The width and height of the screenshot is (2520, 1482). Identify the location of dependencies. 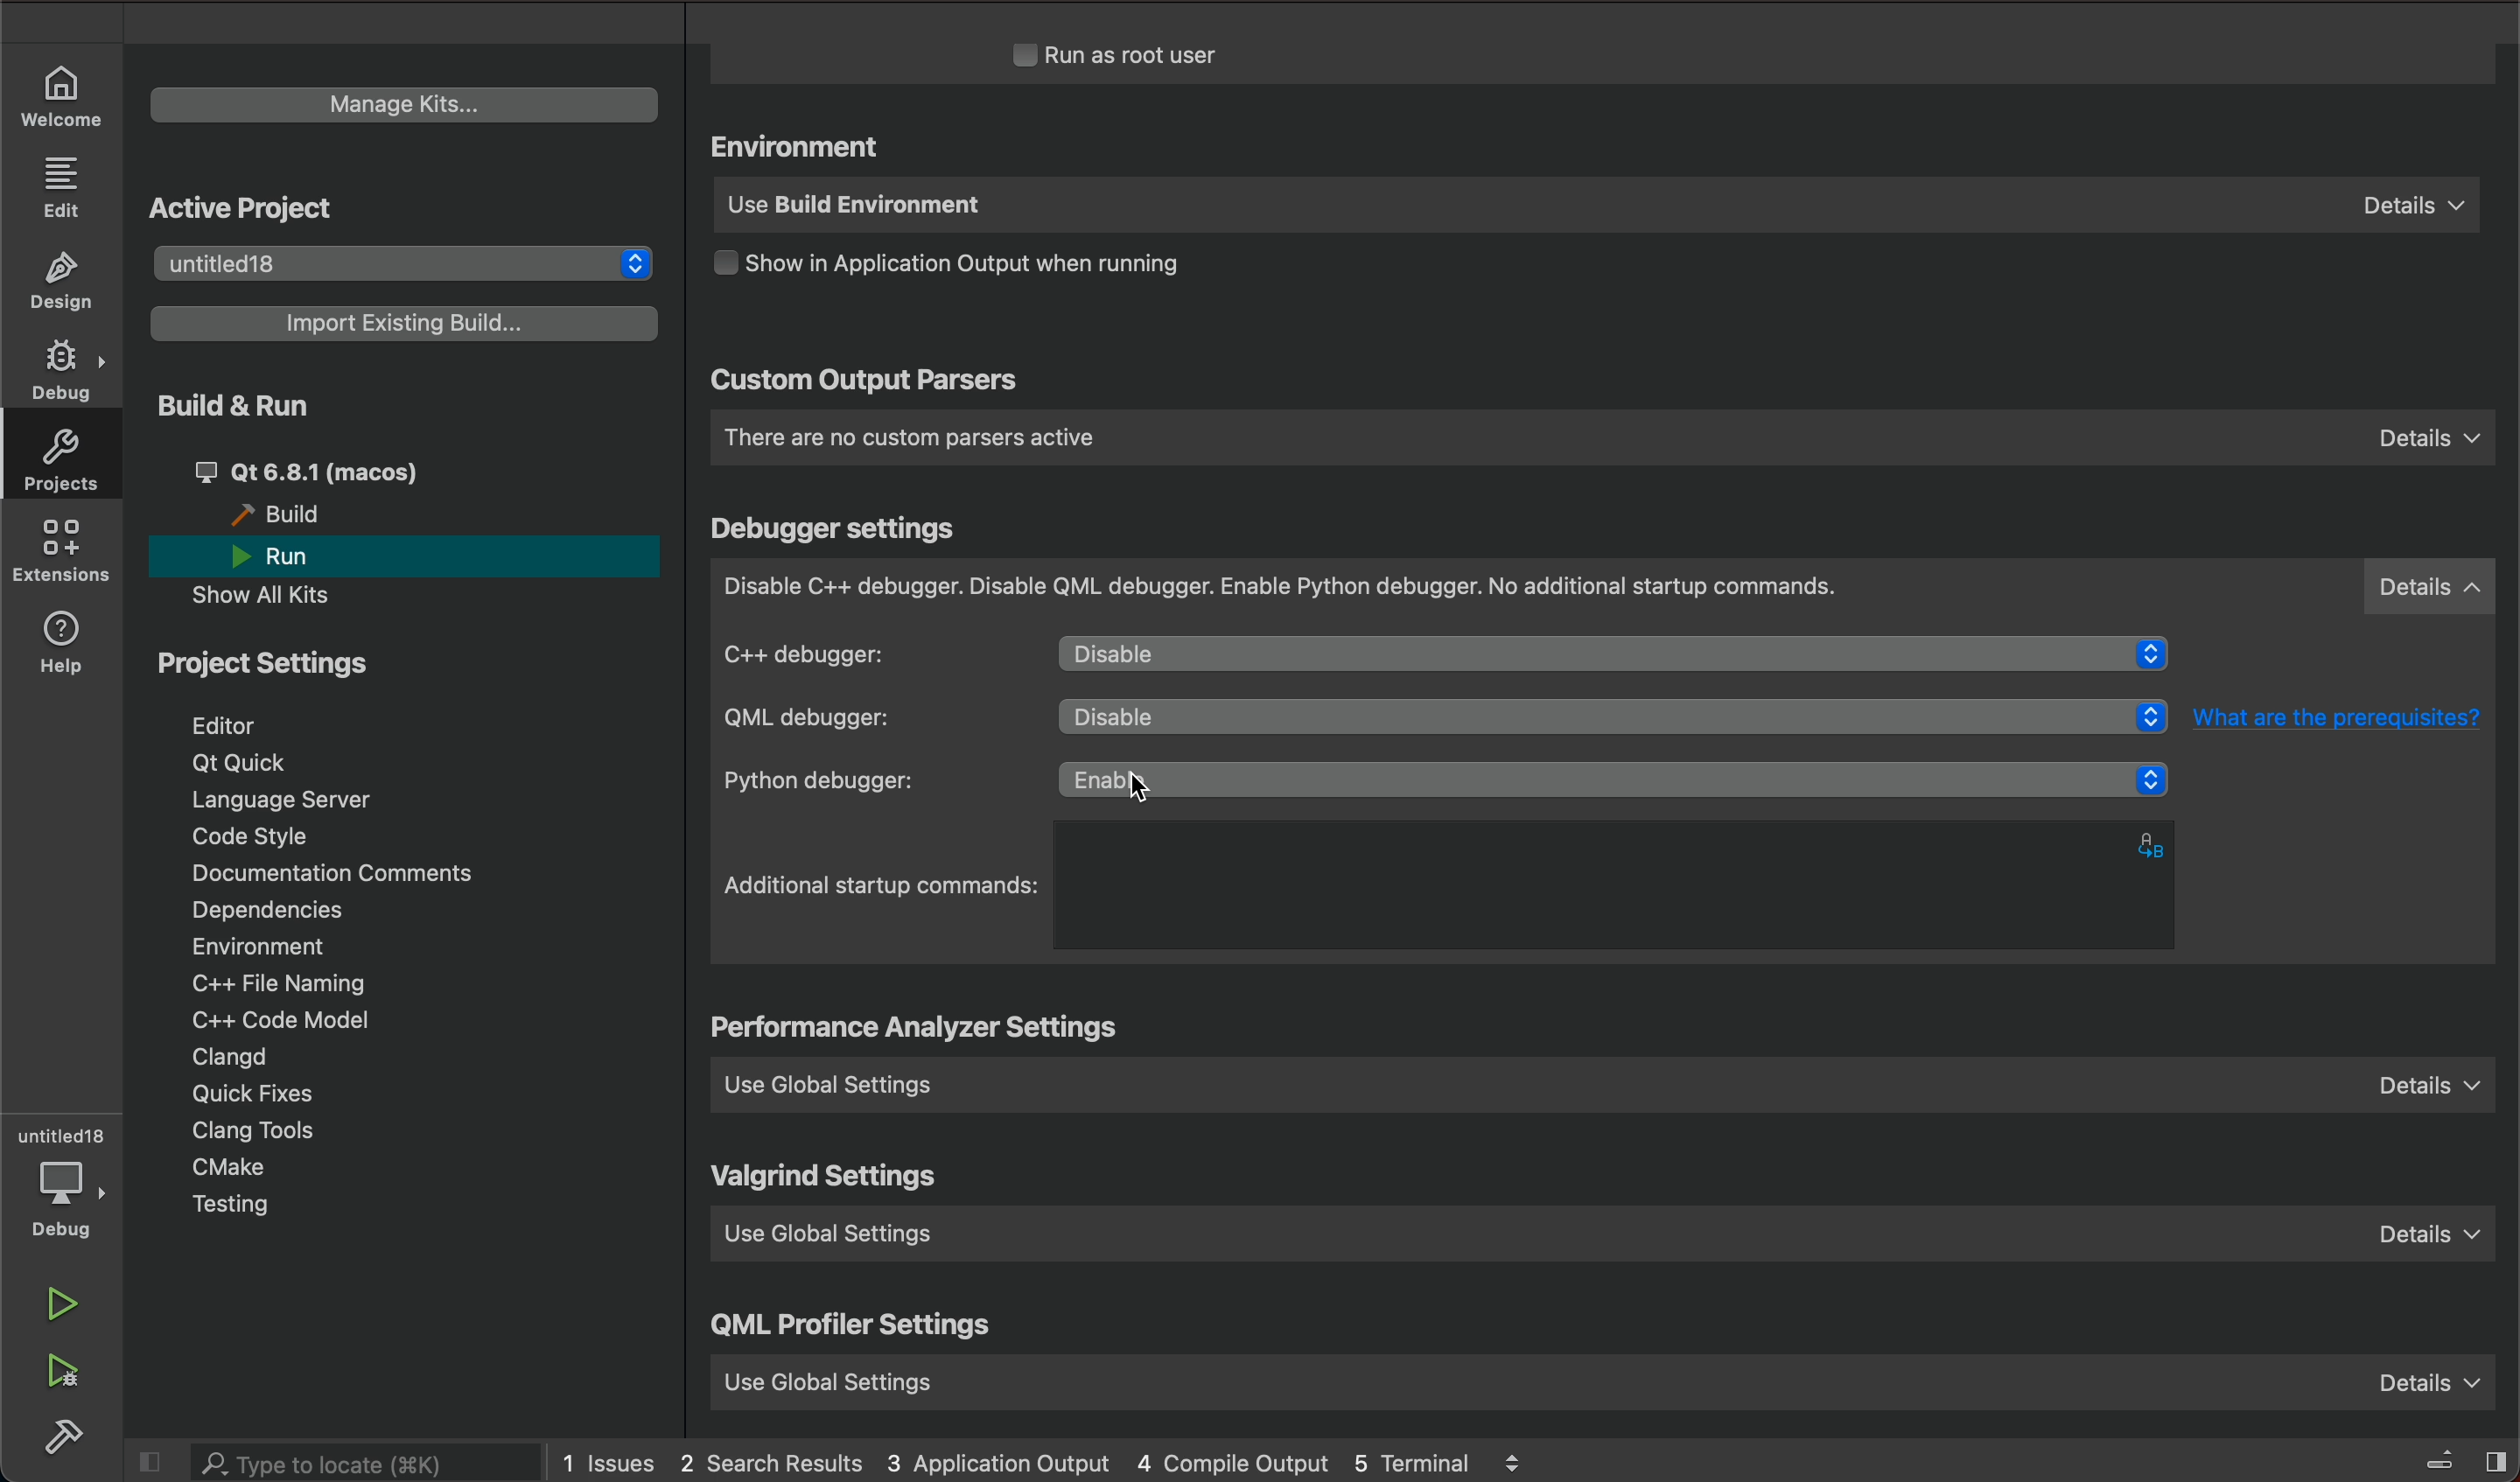
(265, 909).